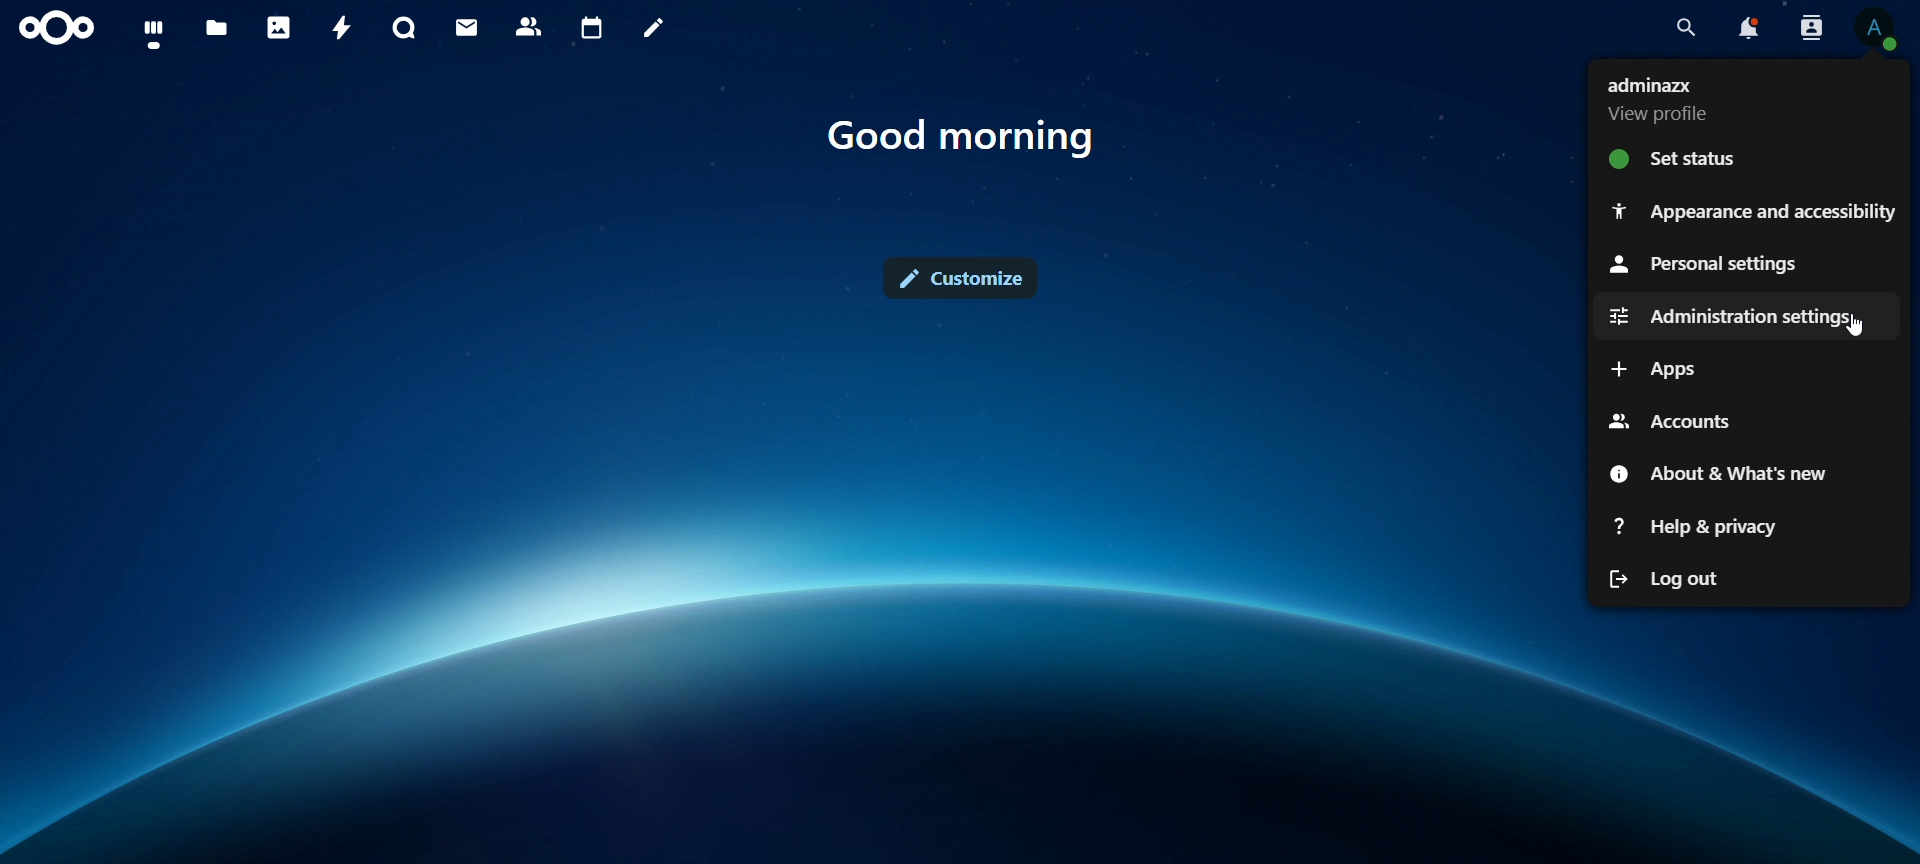 This screenshot has height=864, width=1920. I want to click on about & what's new, so click(1716, 472).